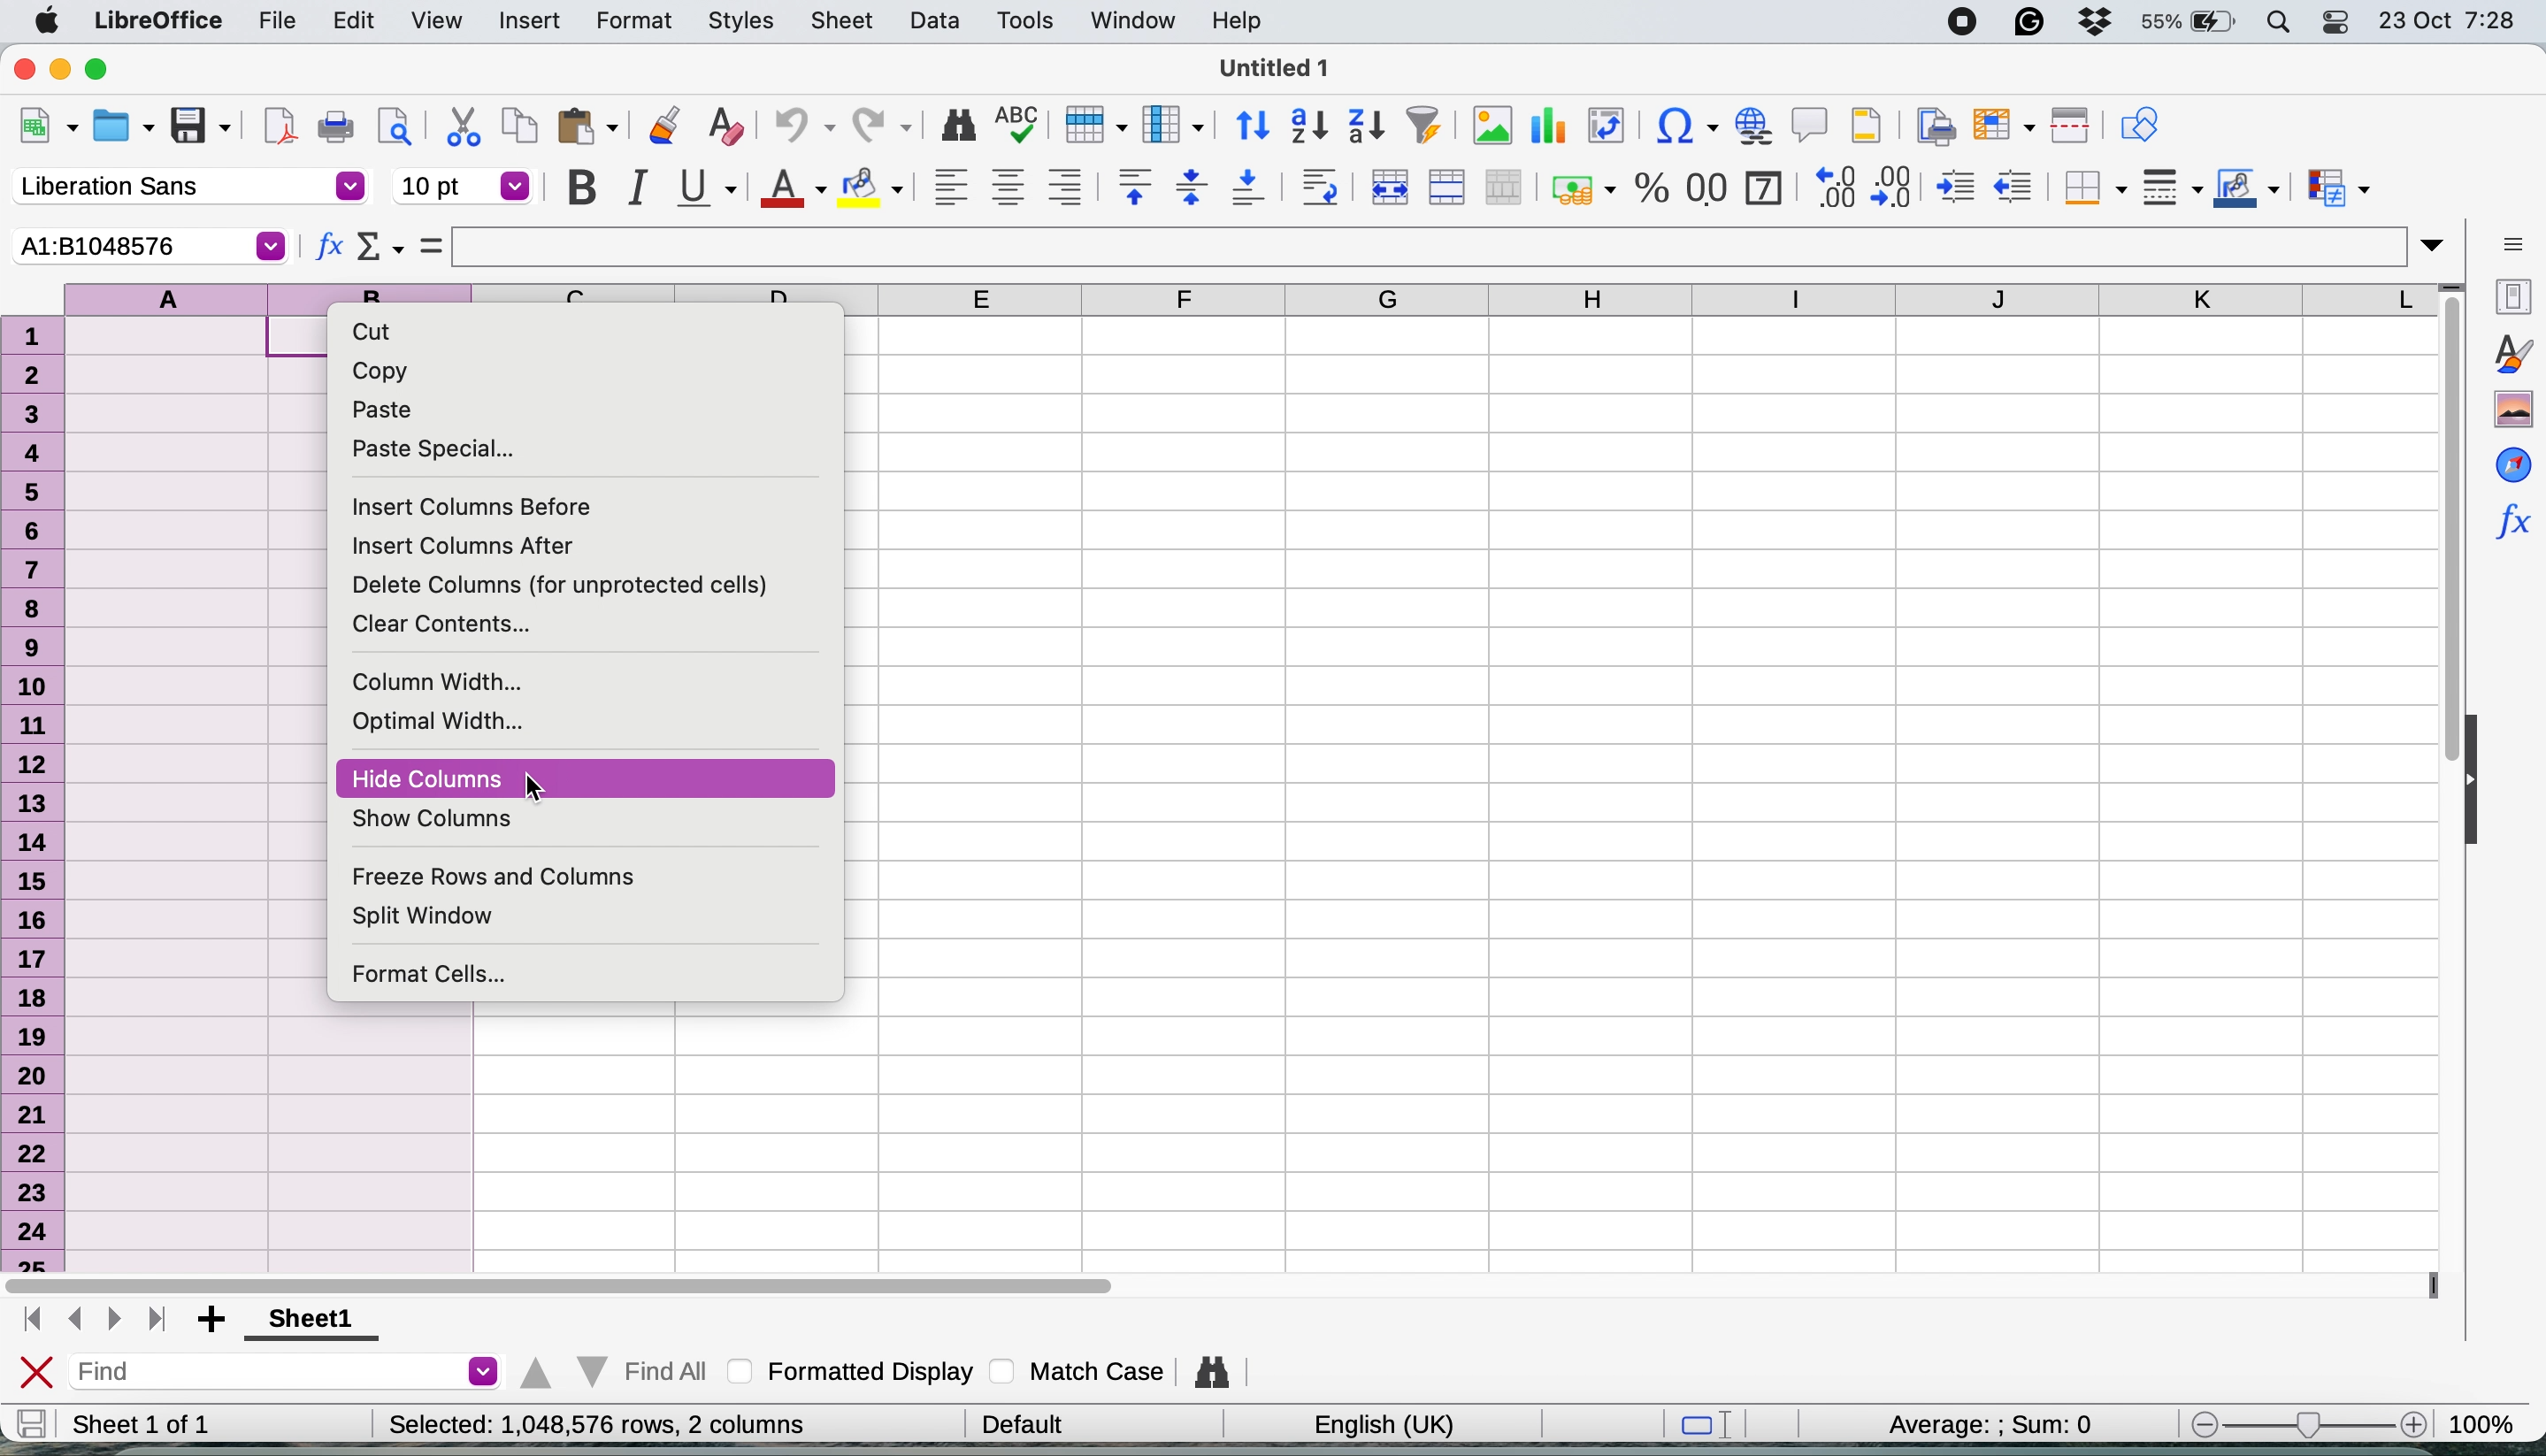 The width and height of the screenshot is (2546, 1456). What do you see at coordinates (2138, 124) in the screenshot?
I see `show draw functions` at bounding box center [2138, 124].